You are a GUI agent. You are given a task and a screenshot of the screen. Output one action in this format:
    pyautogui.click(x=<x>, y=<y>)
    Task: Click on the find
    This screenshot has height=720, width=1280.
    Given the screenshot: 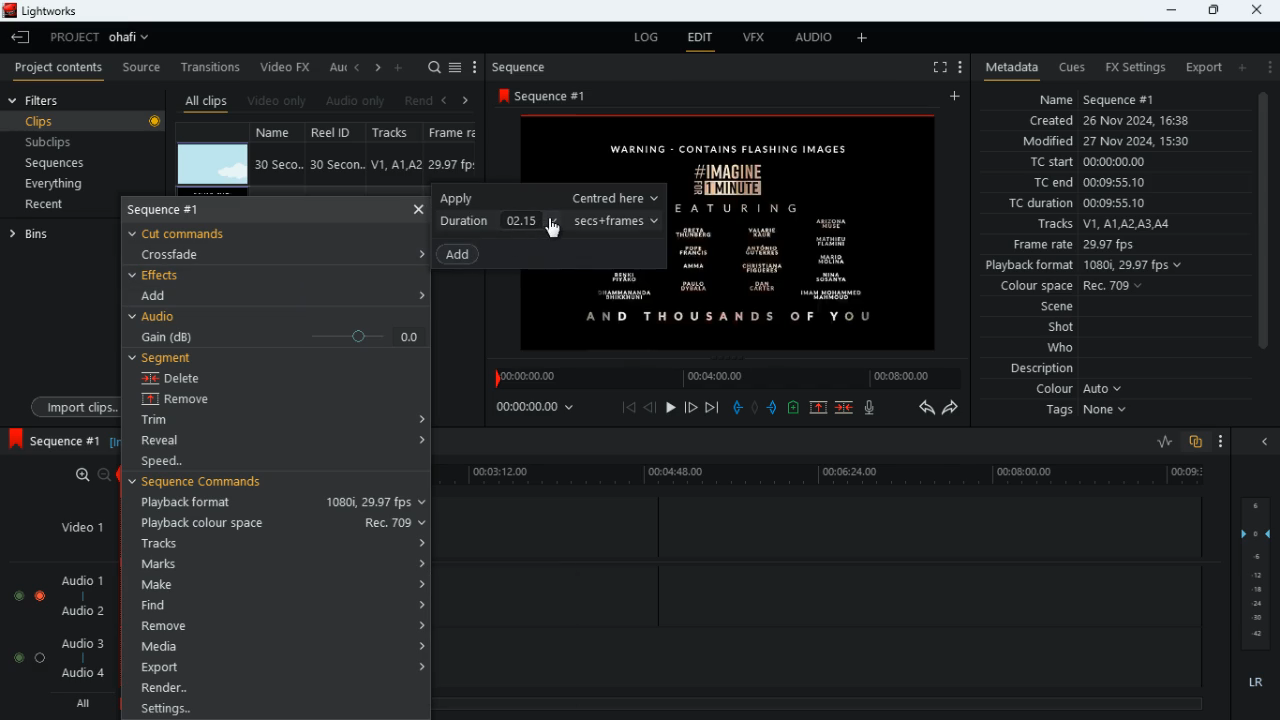 What is the action you would take?
    pyautogui.click(x=278, y=605)
    